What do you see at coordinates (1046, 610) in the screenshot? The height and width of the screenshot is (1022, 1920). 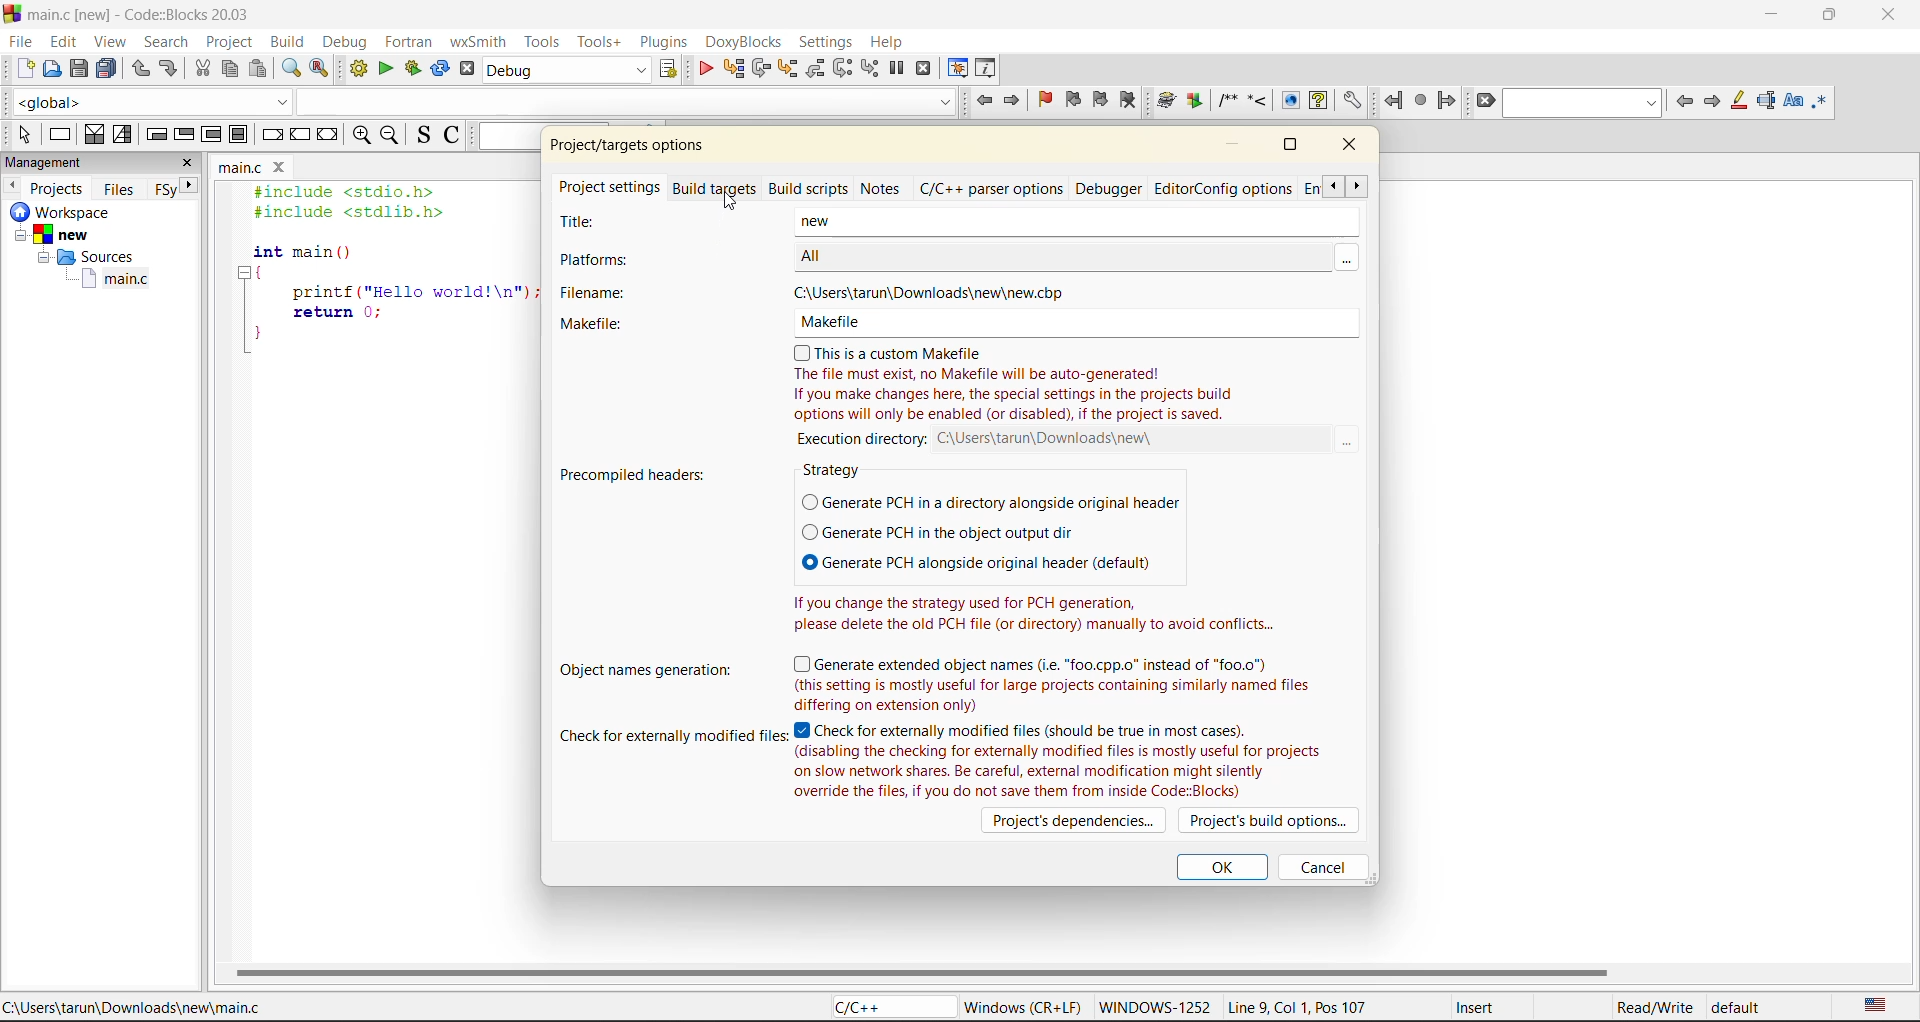 I see `If you change the strategy used for PCH generation,
please delete the old PCH file (or directory) manually to avoid conflicts...` at bounding box center [1046, 610].